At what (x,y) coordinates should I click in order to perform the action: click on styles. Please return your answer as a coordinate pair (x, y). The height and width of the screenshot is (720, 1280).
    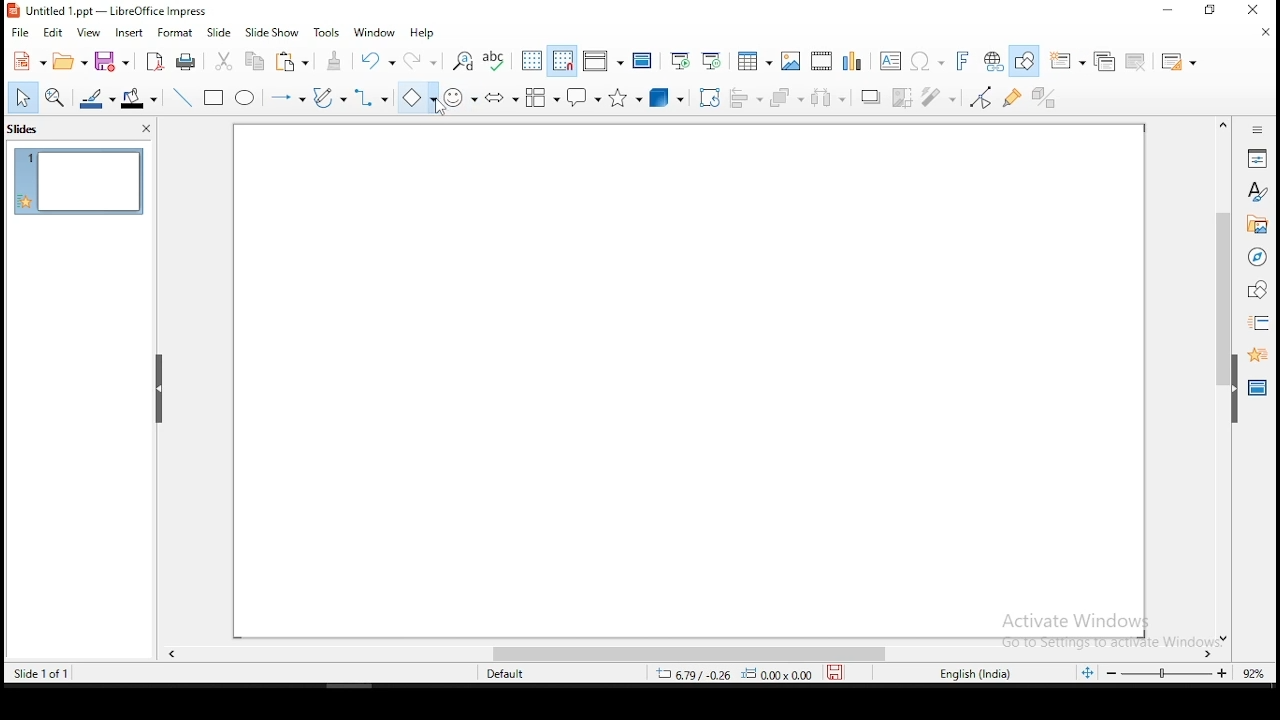
    Looking at the image, I should click on (1258, 194).